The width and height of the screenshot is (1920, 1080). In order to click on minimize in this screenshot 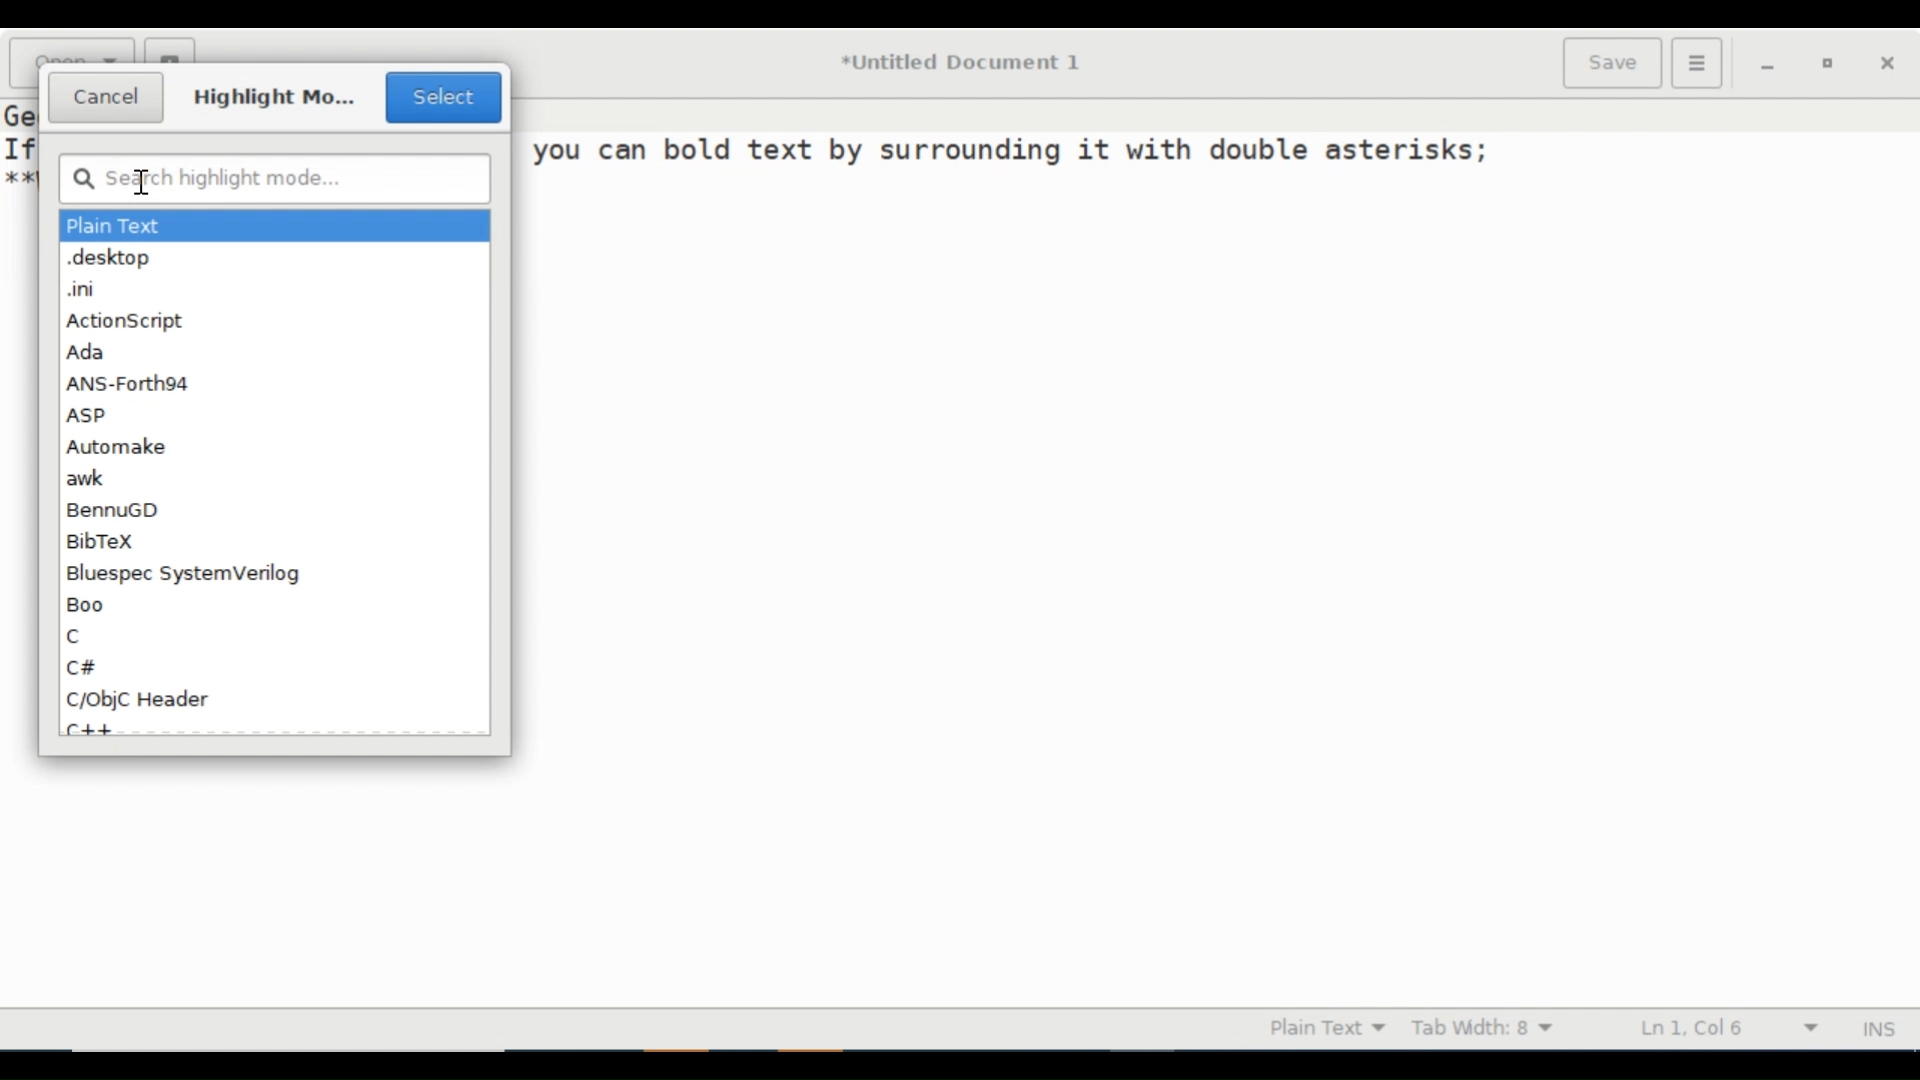, I will do `click(1773, 63)`.